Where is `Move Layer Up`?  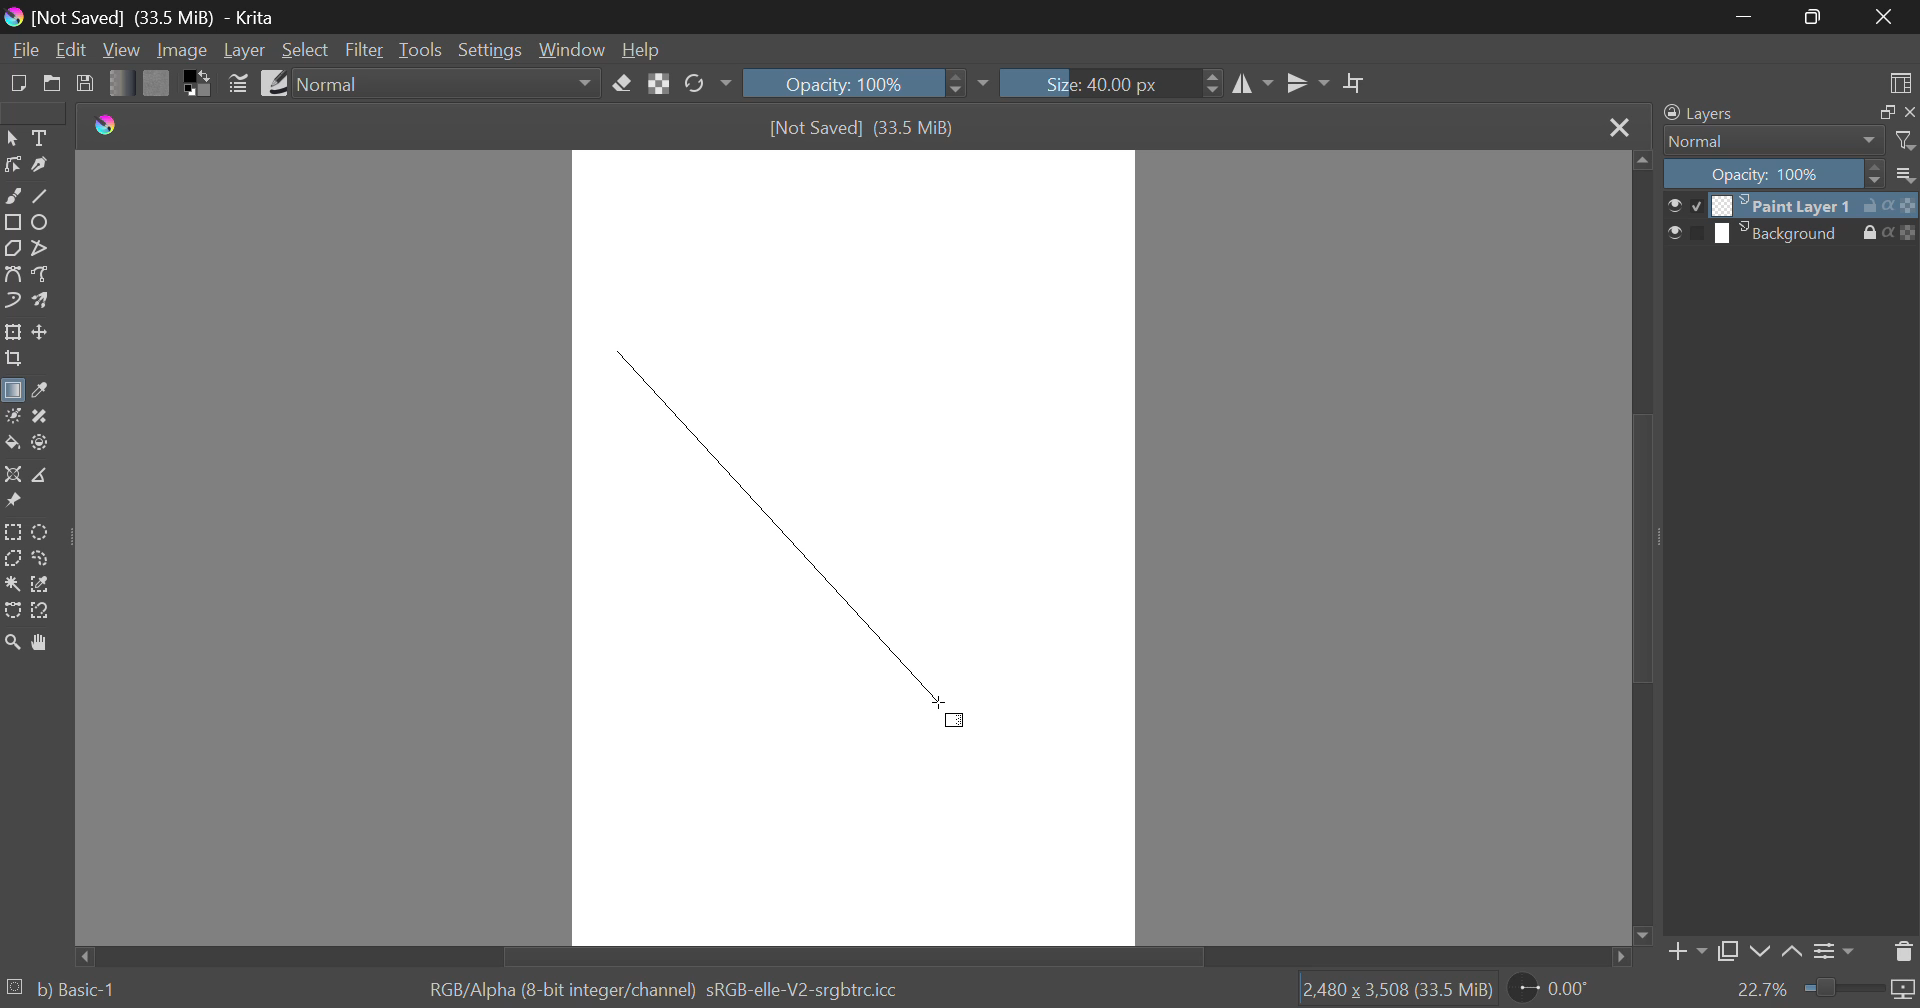 Move Layer Up is located at coordinates (1793, 953).